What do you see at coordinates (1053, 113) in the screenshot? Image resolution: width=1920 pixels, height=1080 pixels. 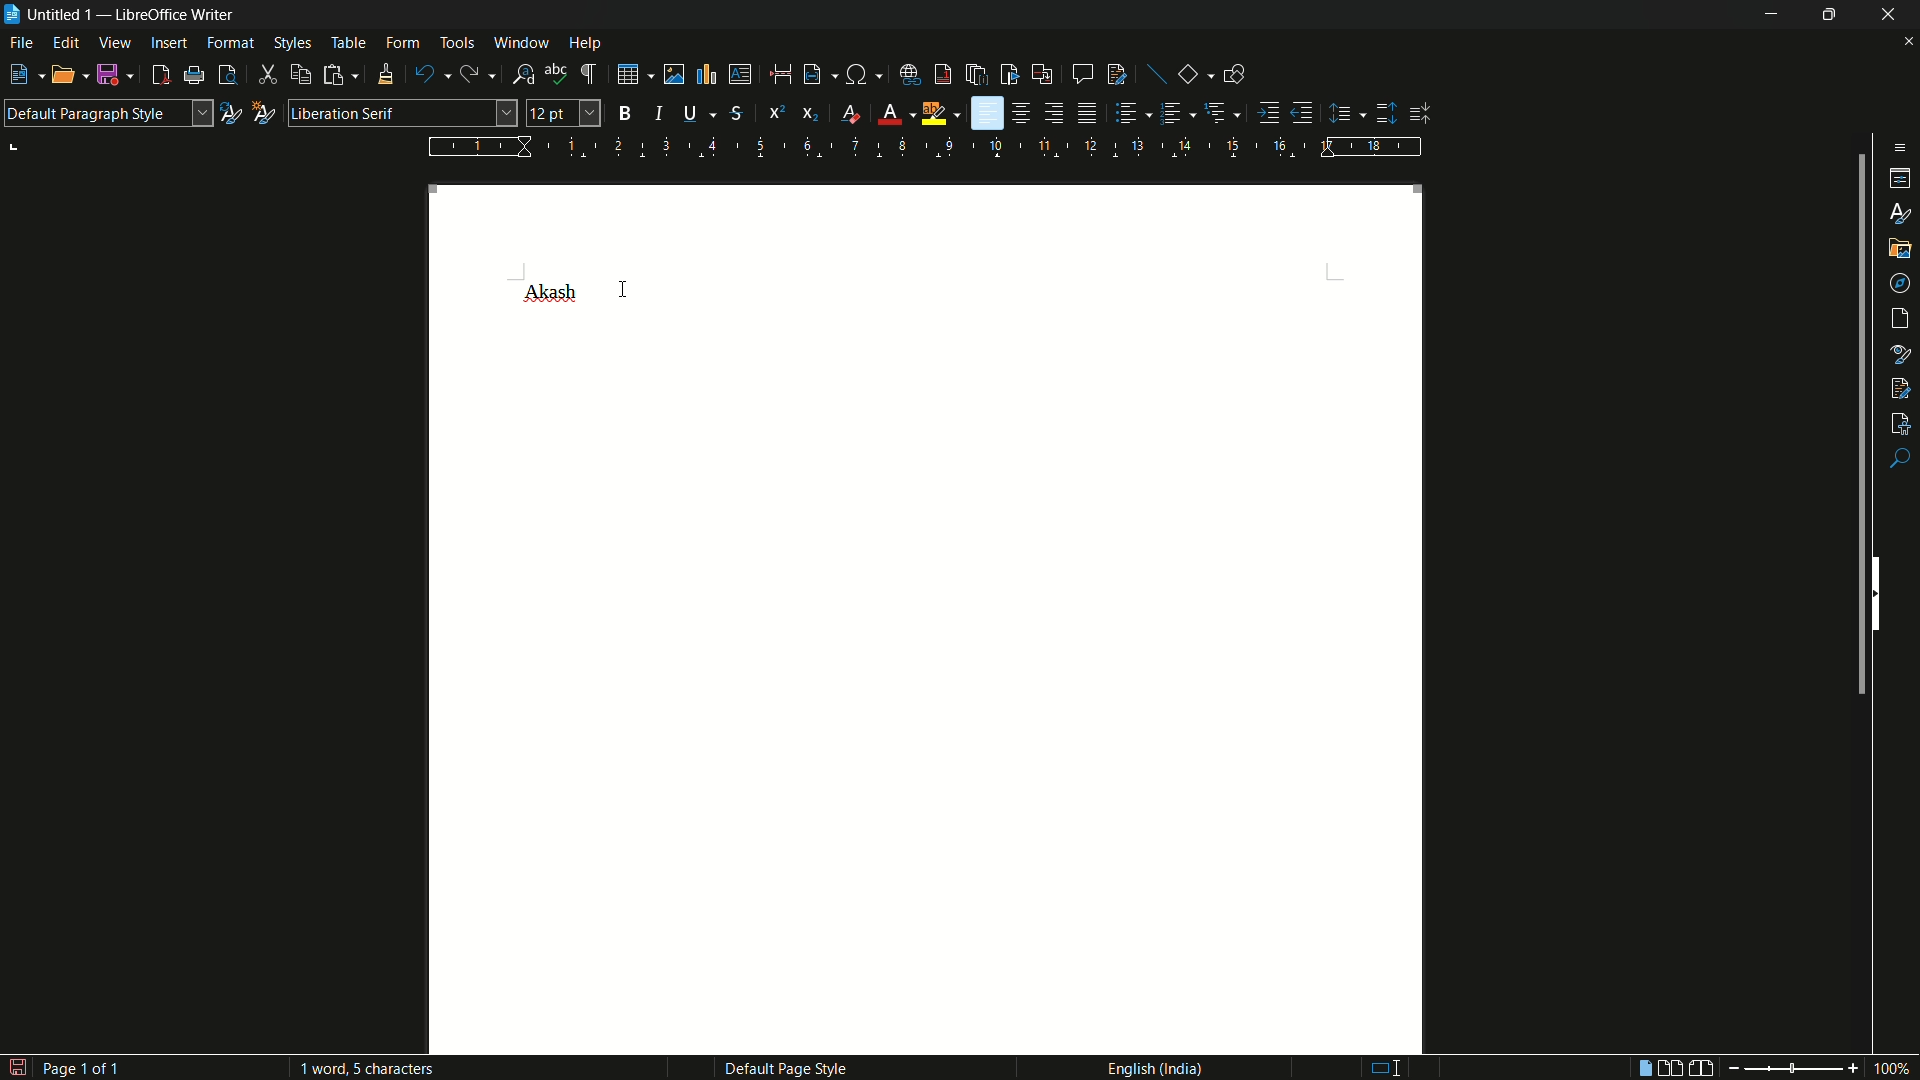 I see `align right` at bounding box center [1053, 113].